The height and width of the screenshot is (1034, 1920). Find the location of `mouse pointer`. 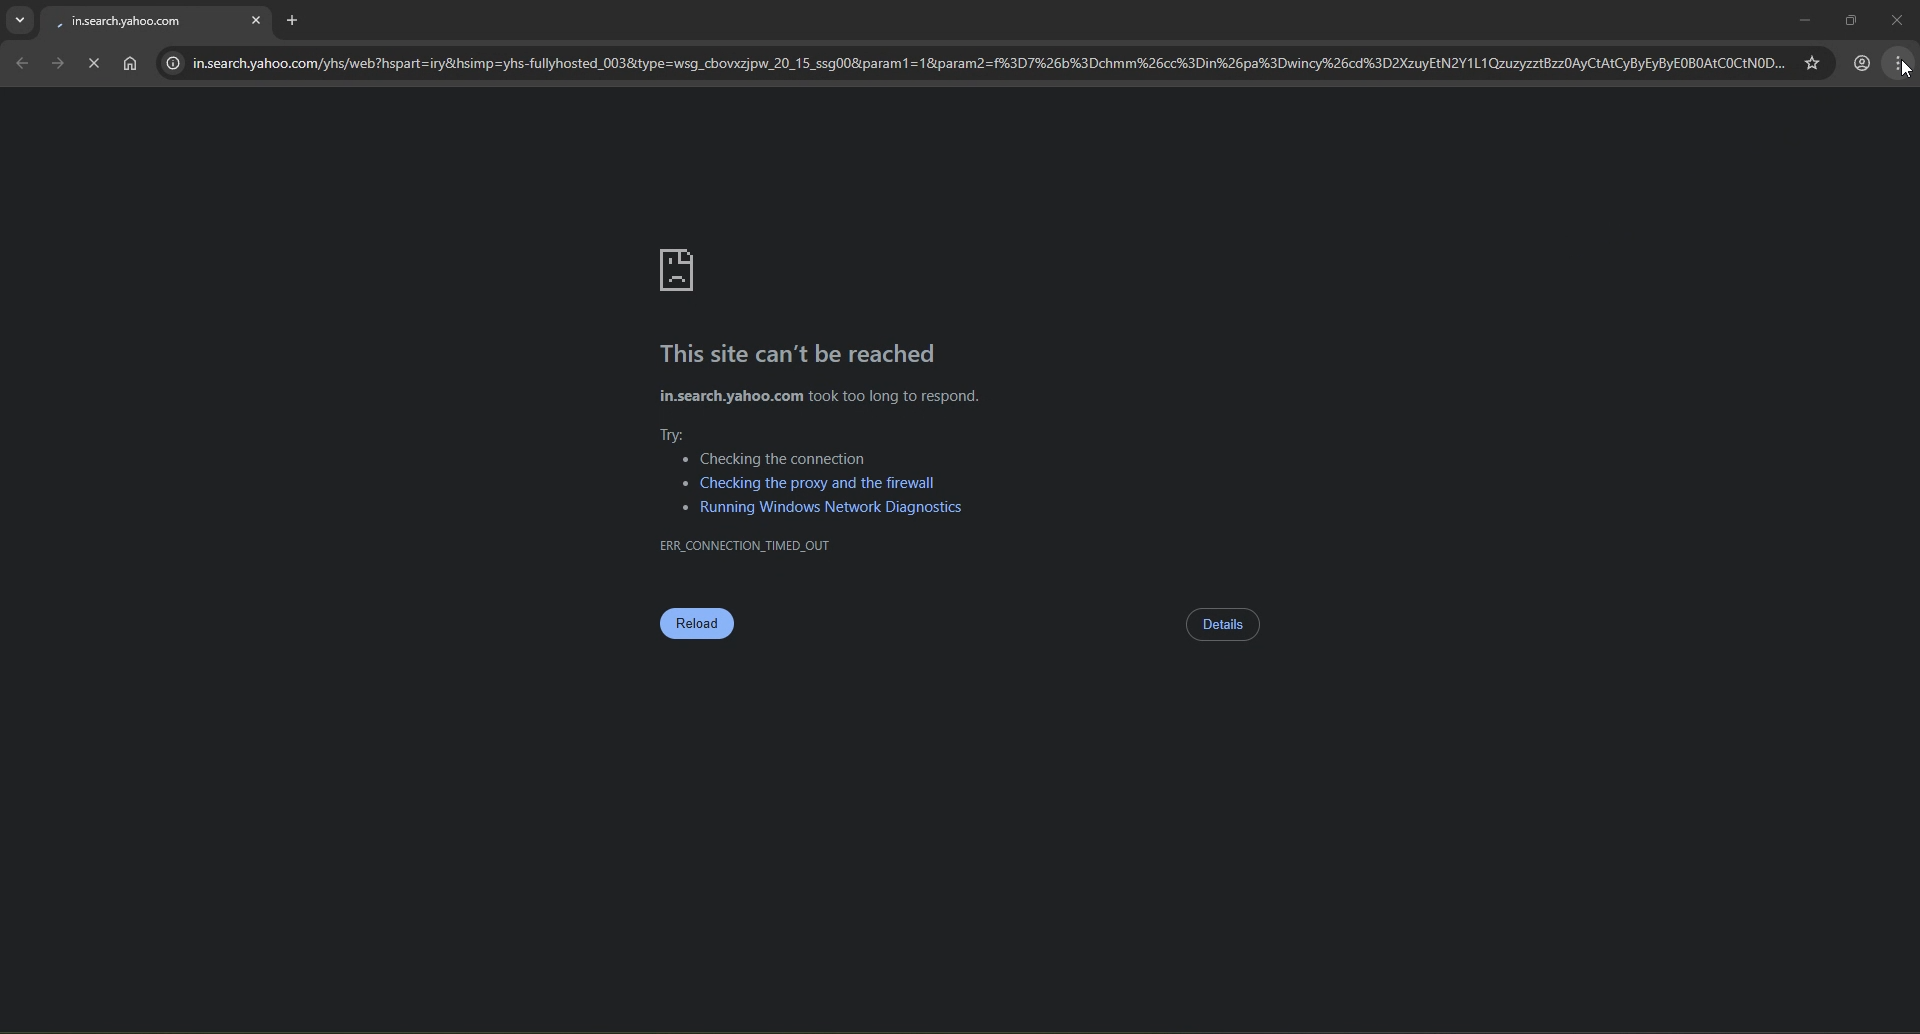

mouse pointer is located at coordinates (1902, 71).